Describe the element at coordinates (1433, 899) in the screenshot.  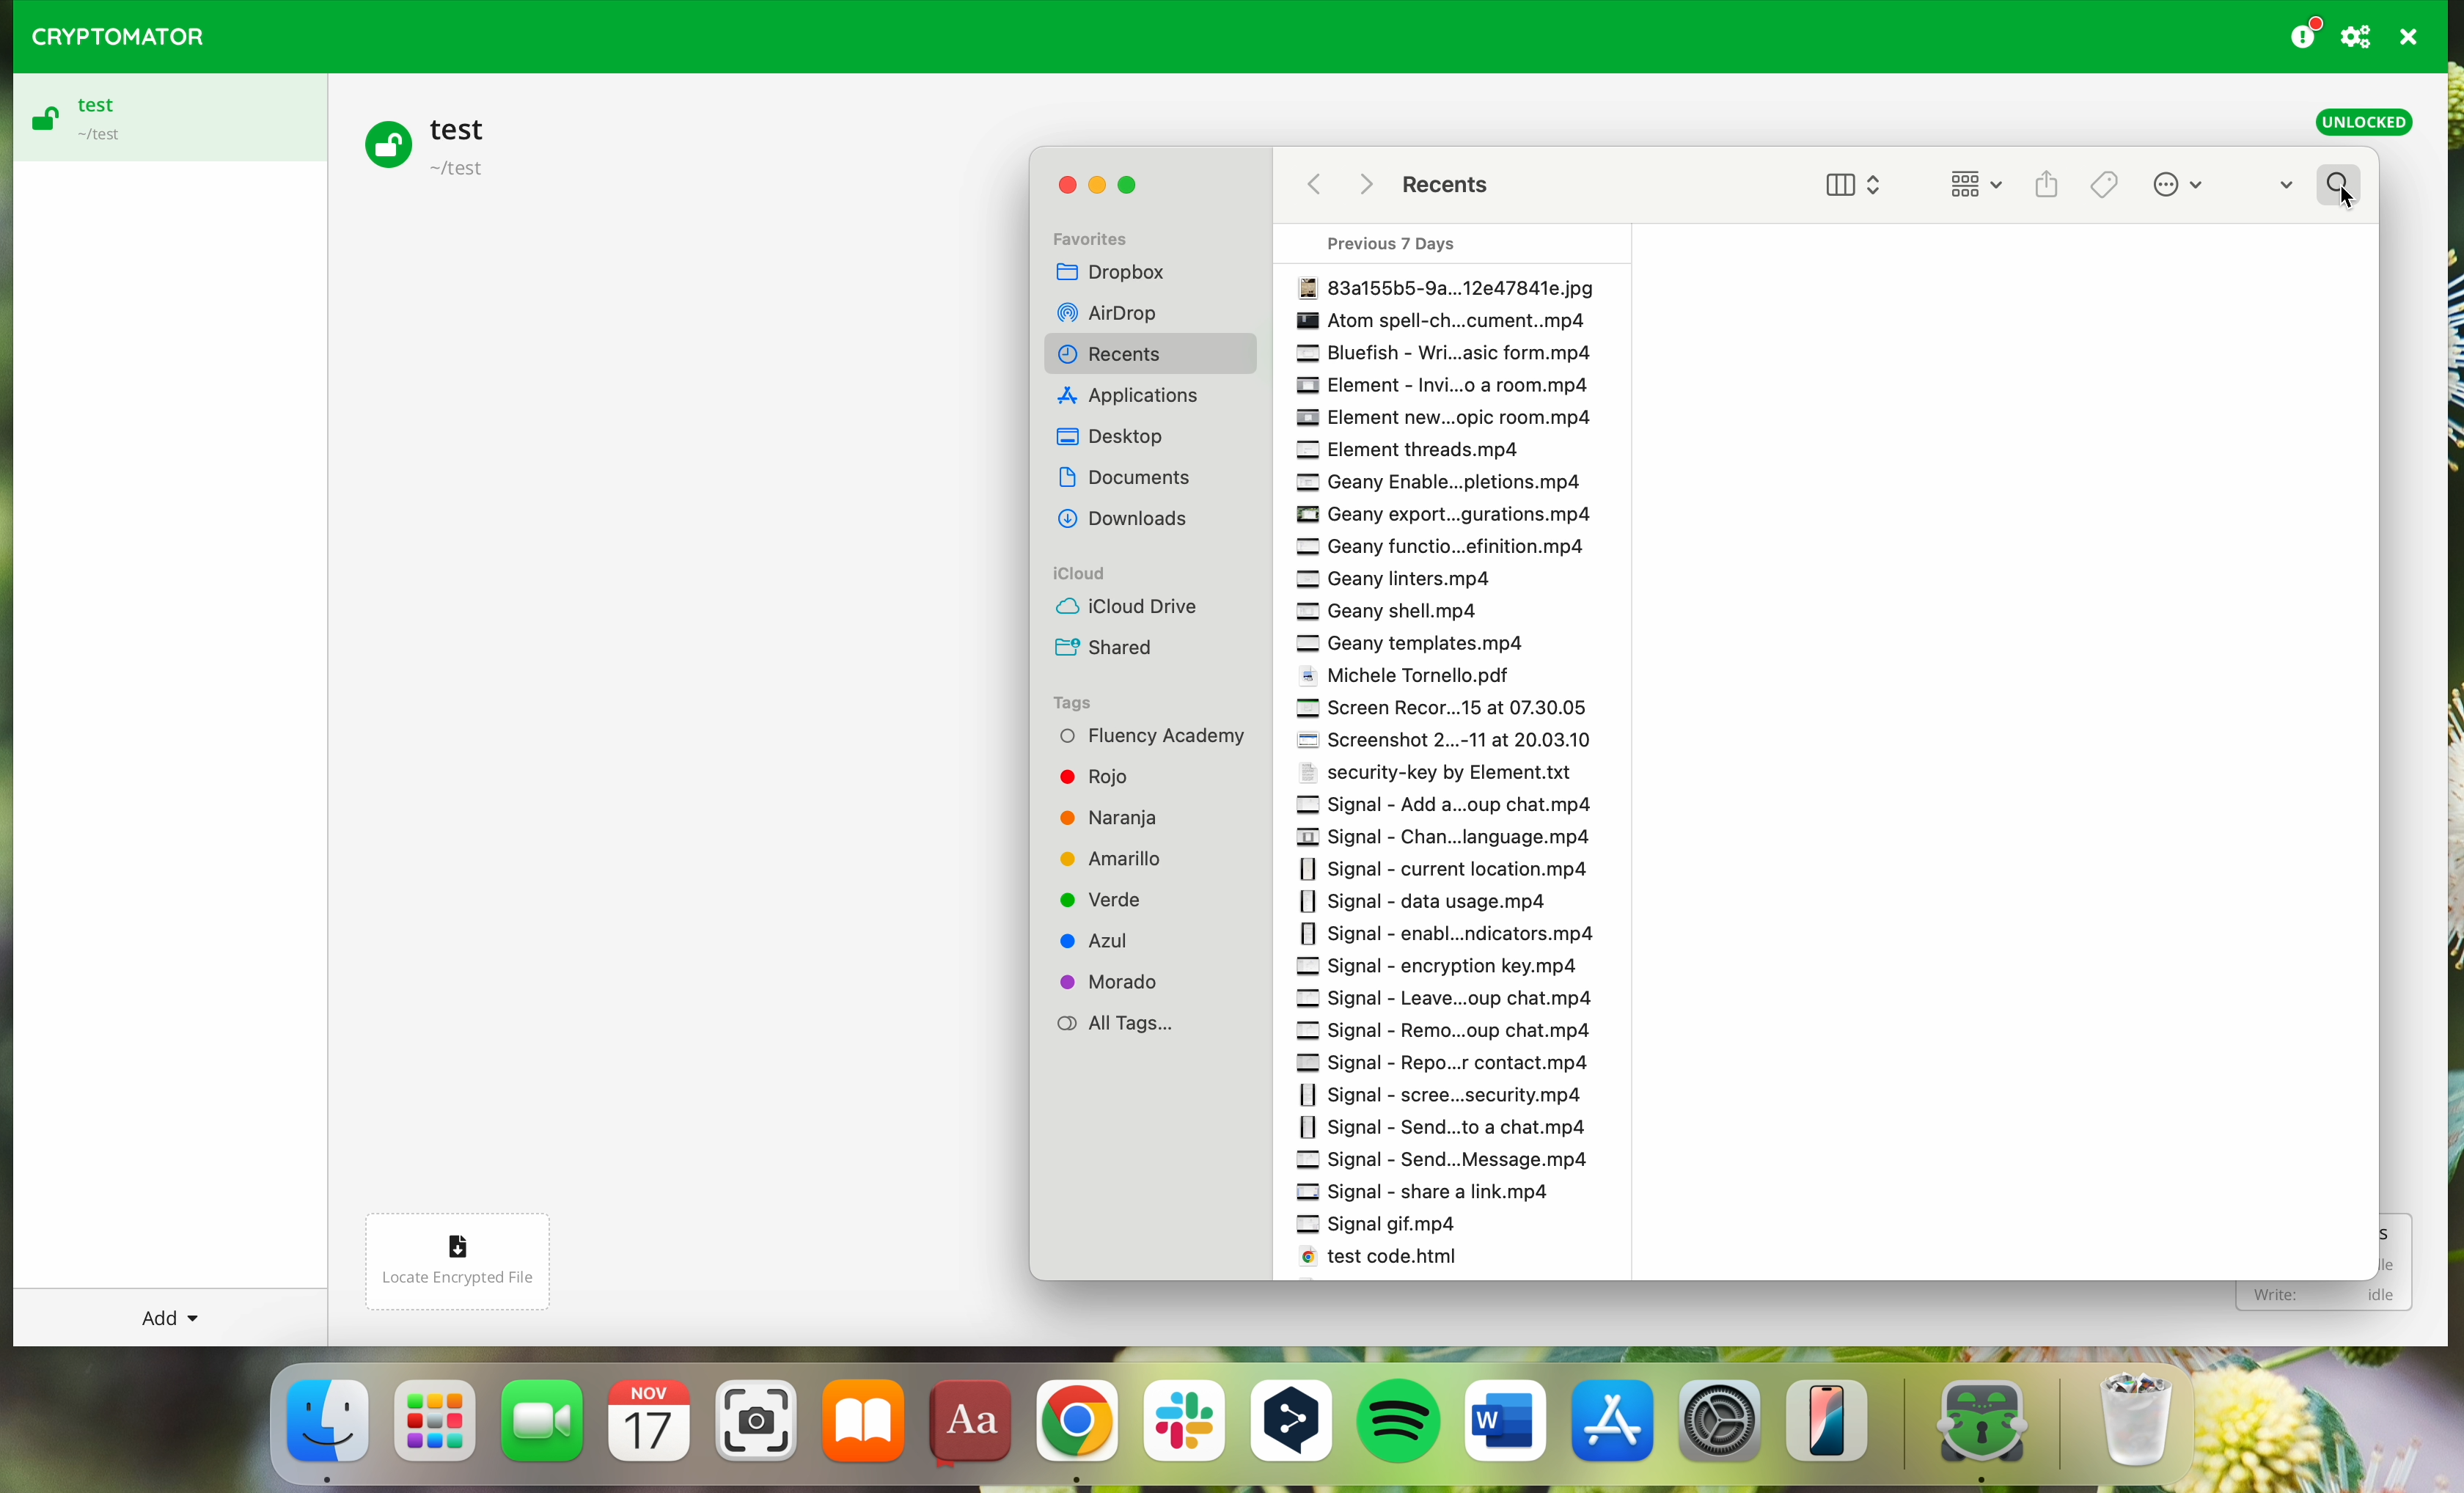
I see `signal data usage` at that location.